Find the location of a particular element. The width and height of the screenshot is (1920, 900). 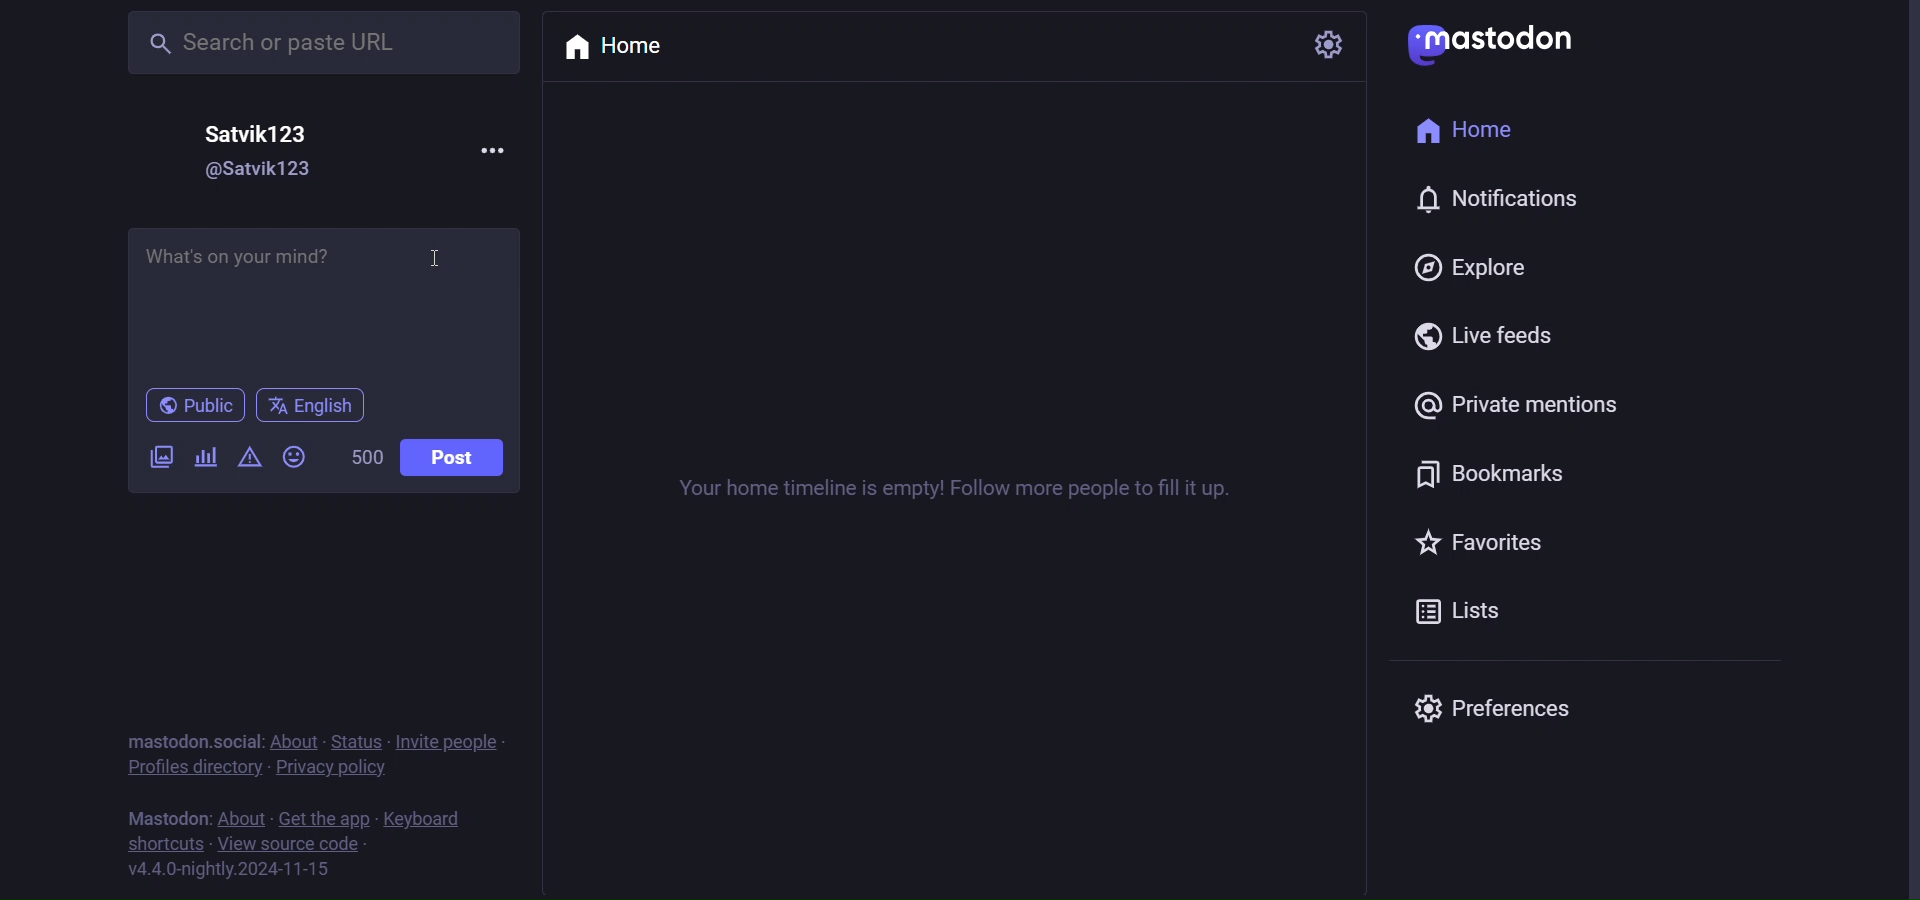

privacy policy is located at coordinates (334, 772).